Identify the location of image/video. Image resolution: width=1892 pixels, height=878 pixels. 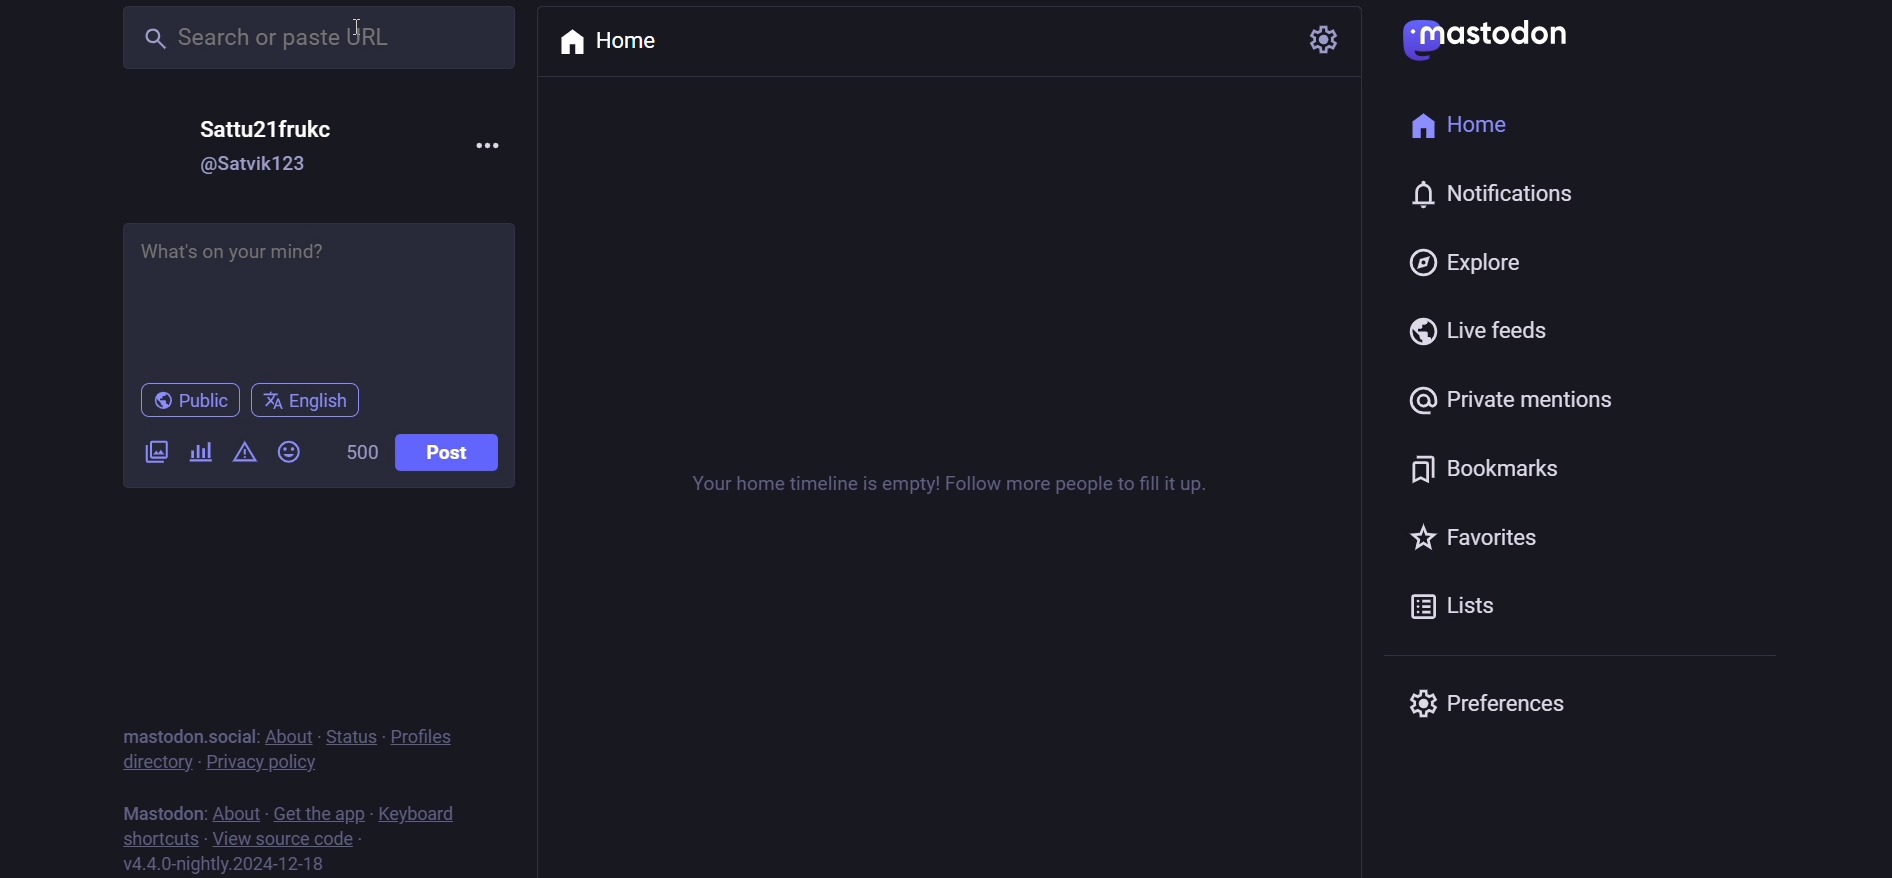
(152, 452).